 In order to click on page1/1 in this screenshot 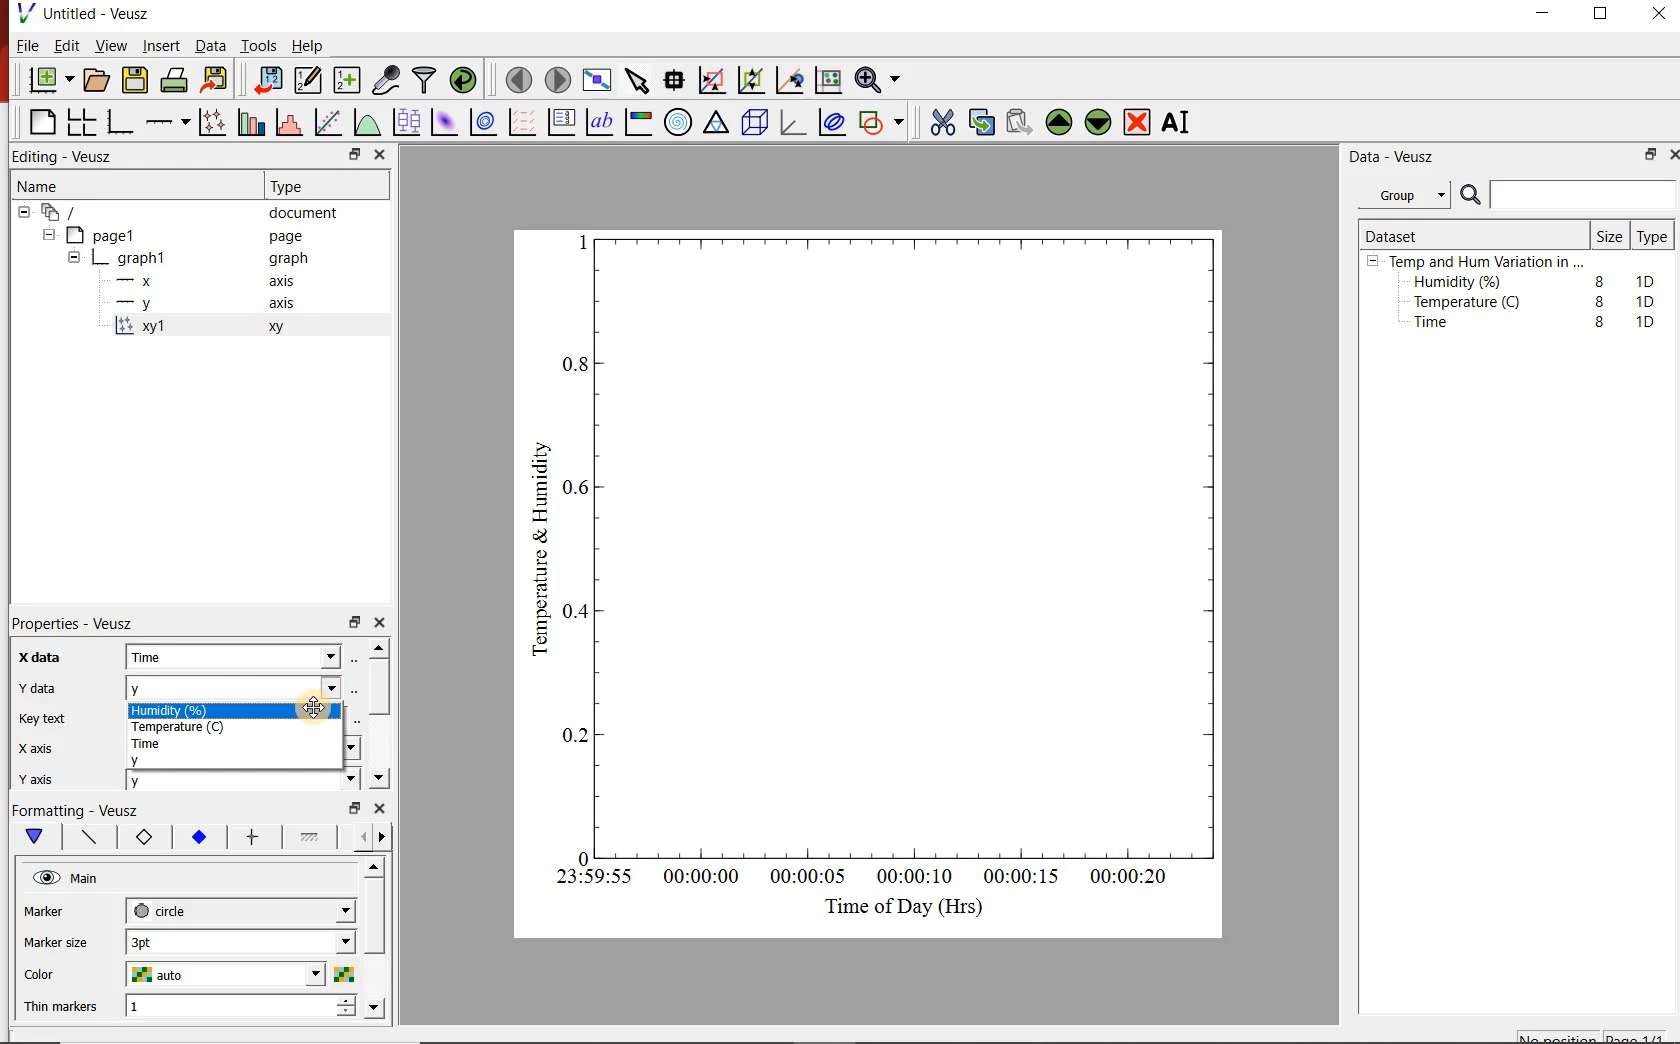, I will do `click(1641, 1035)`.